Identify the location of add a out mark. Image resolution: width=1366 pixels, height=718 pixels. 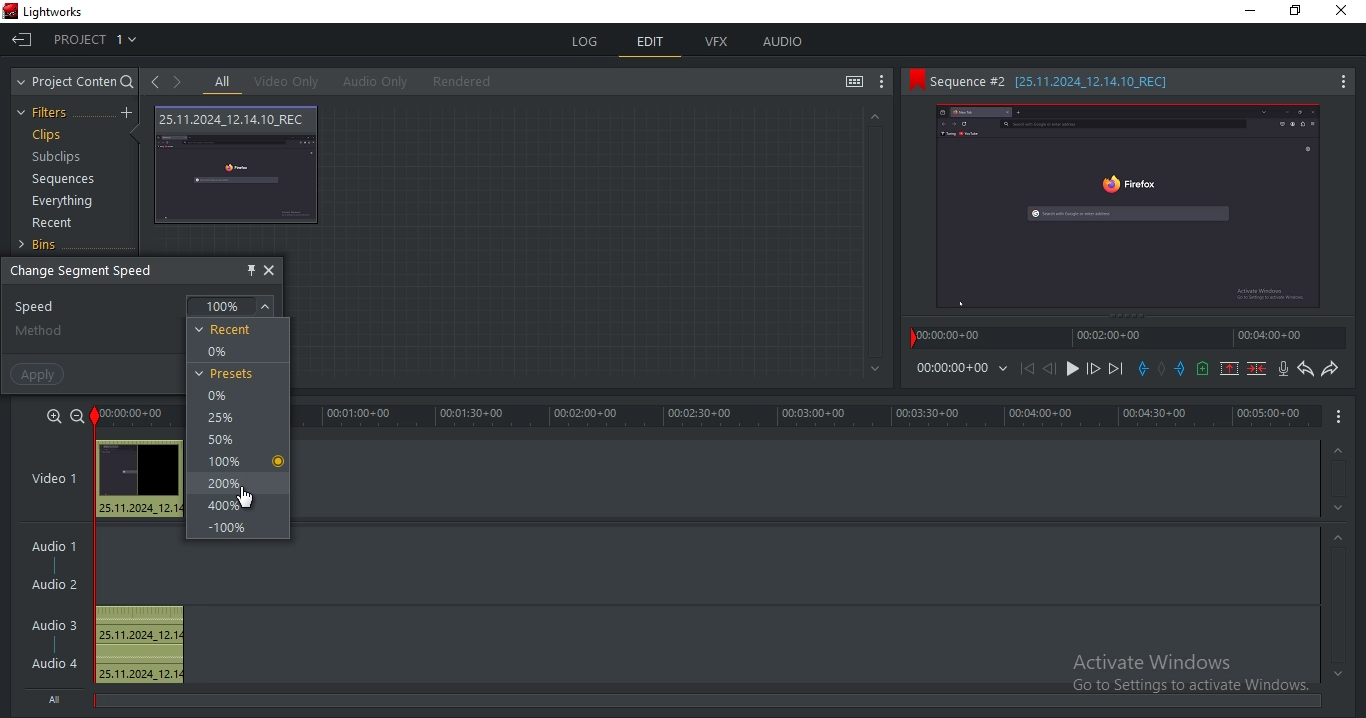
(1180, 368).